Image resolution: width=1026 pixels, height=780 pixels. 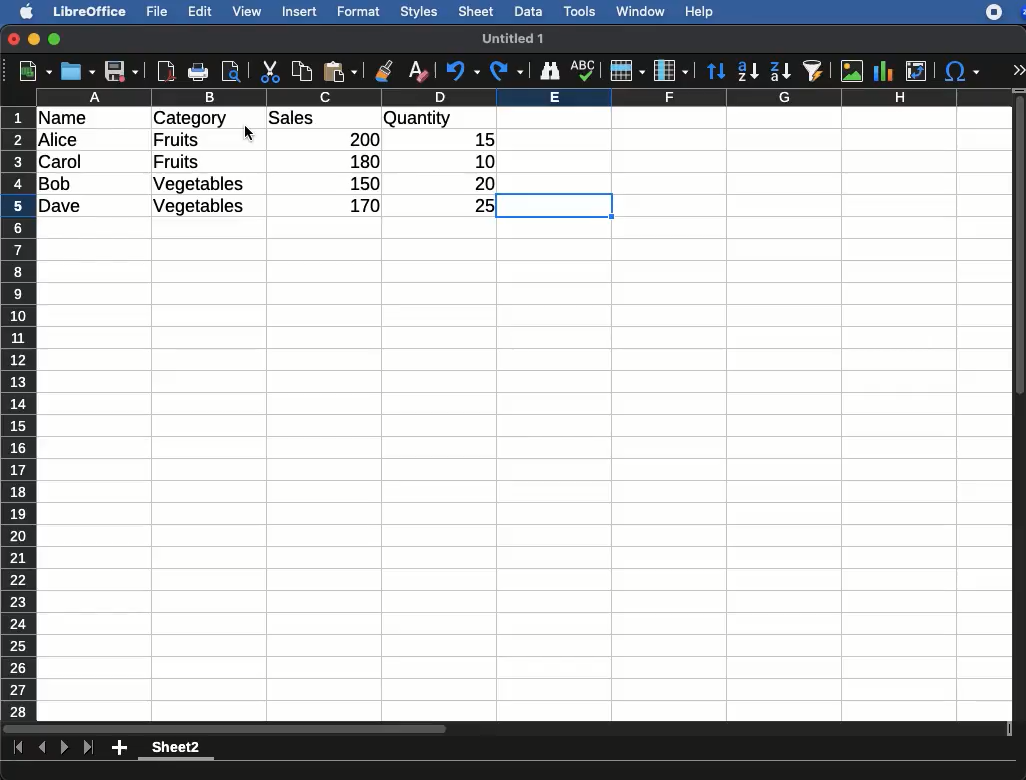 What do you see at coordinates (35, 39) in the screenshot?
I see `minimize` at bounding box center [35, 39].